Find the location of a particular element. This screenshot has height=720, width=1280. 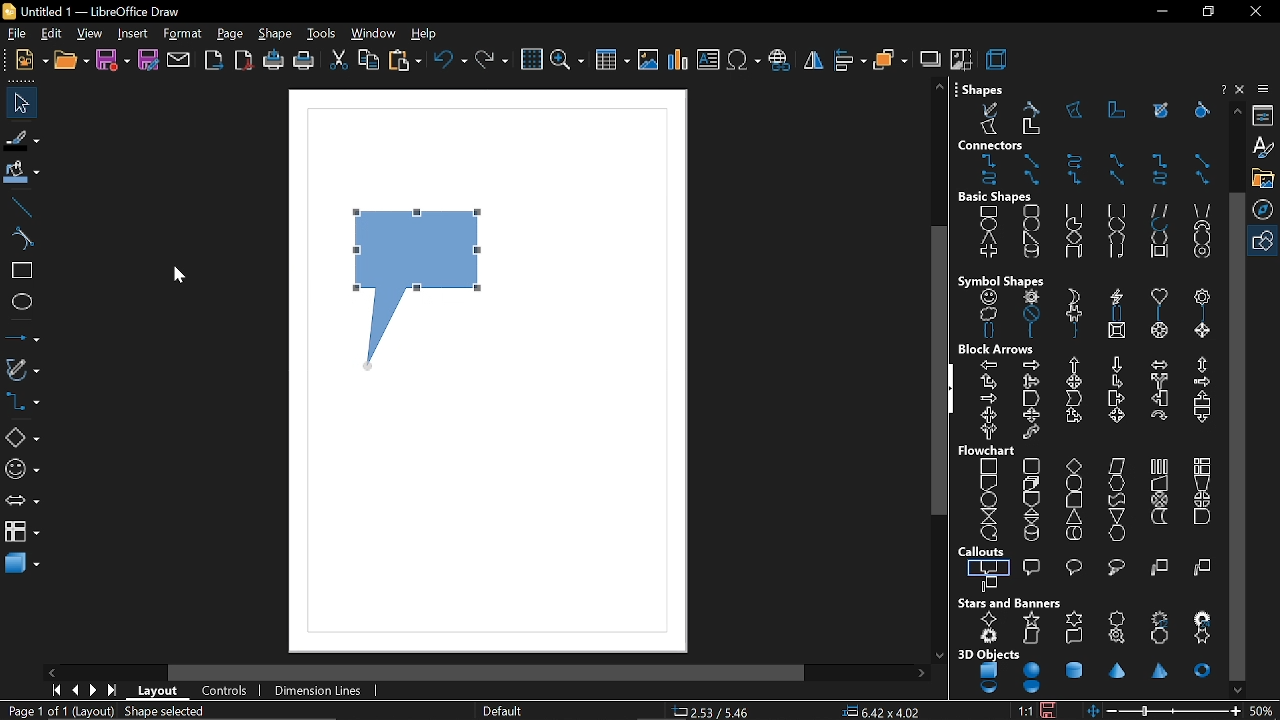

up and right arrow callout is located at coordinates (1073, 417).